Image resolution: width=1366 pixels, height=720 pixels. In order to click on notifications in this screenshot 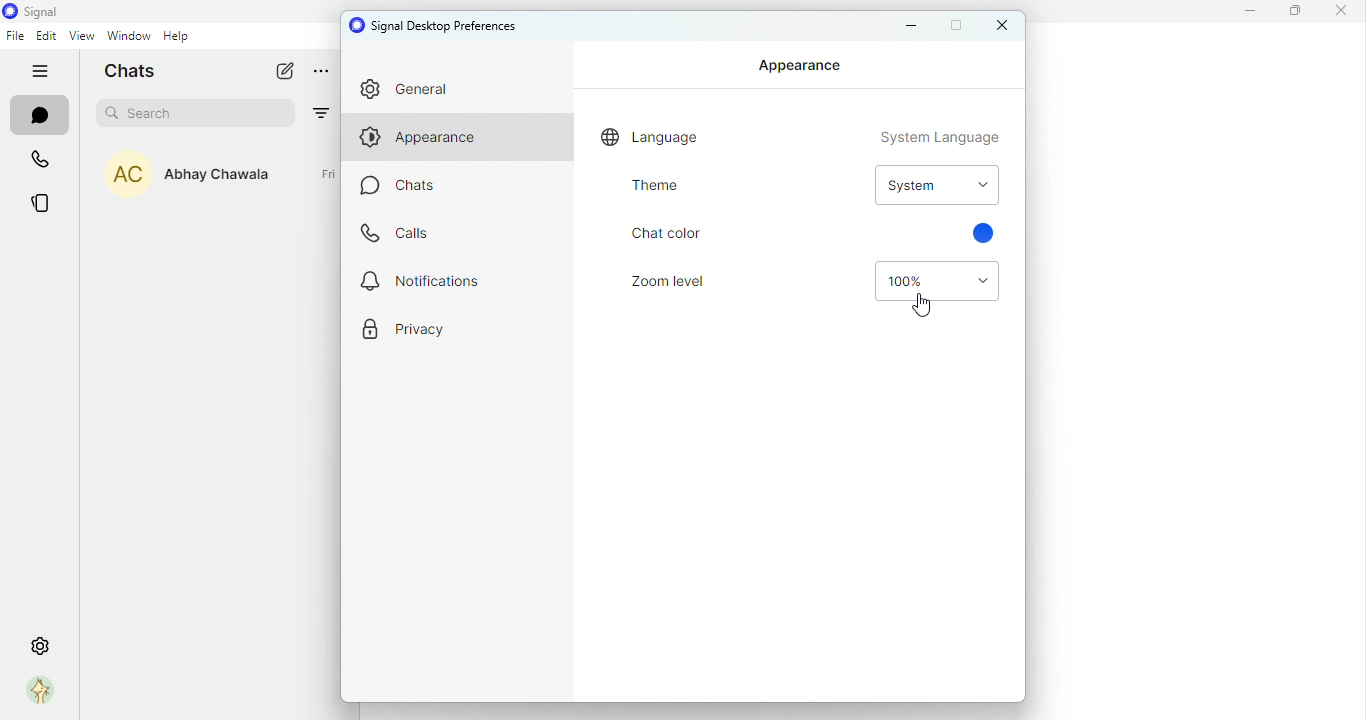, I will do `click(430, 286)`.